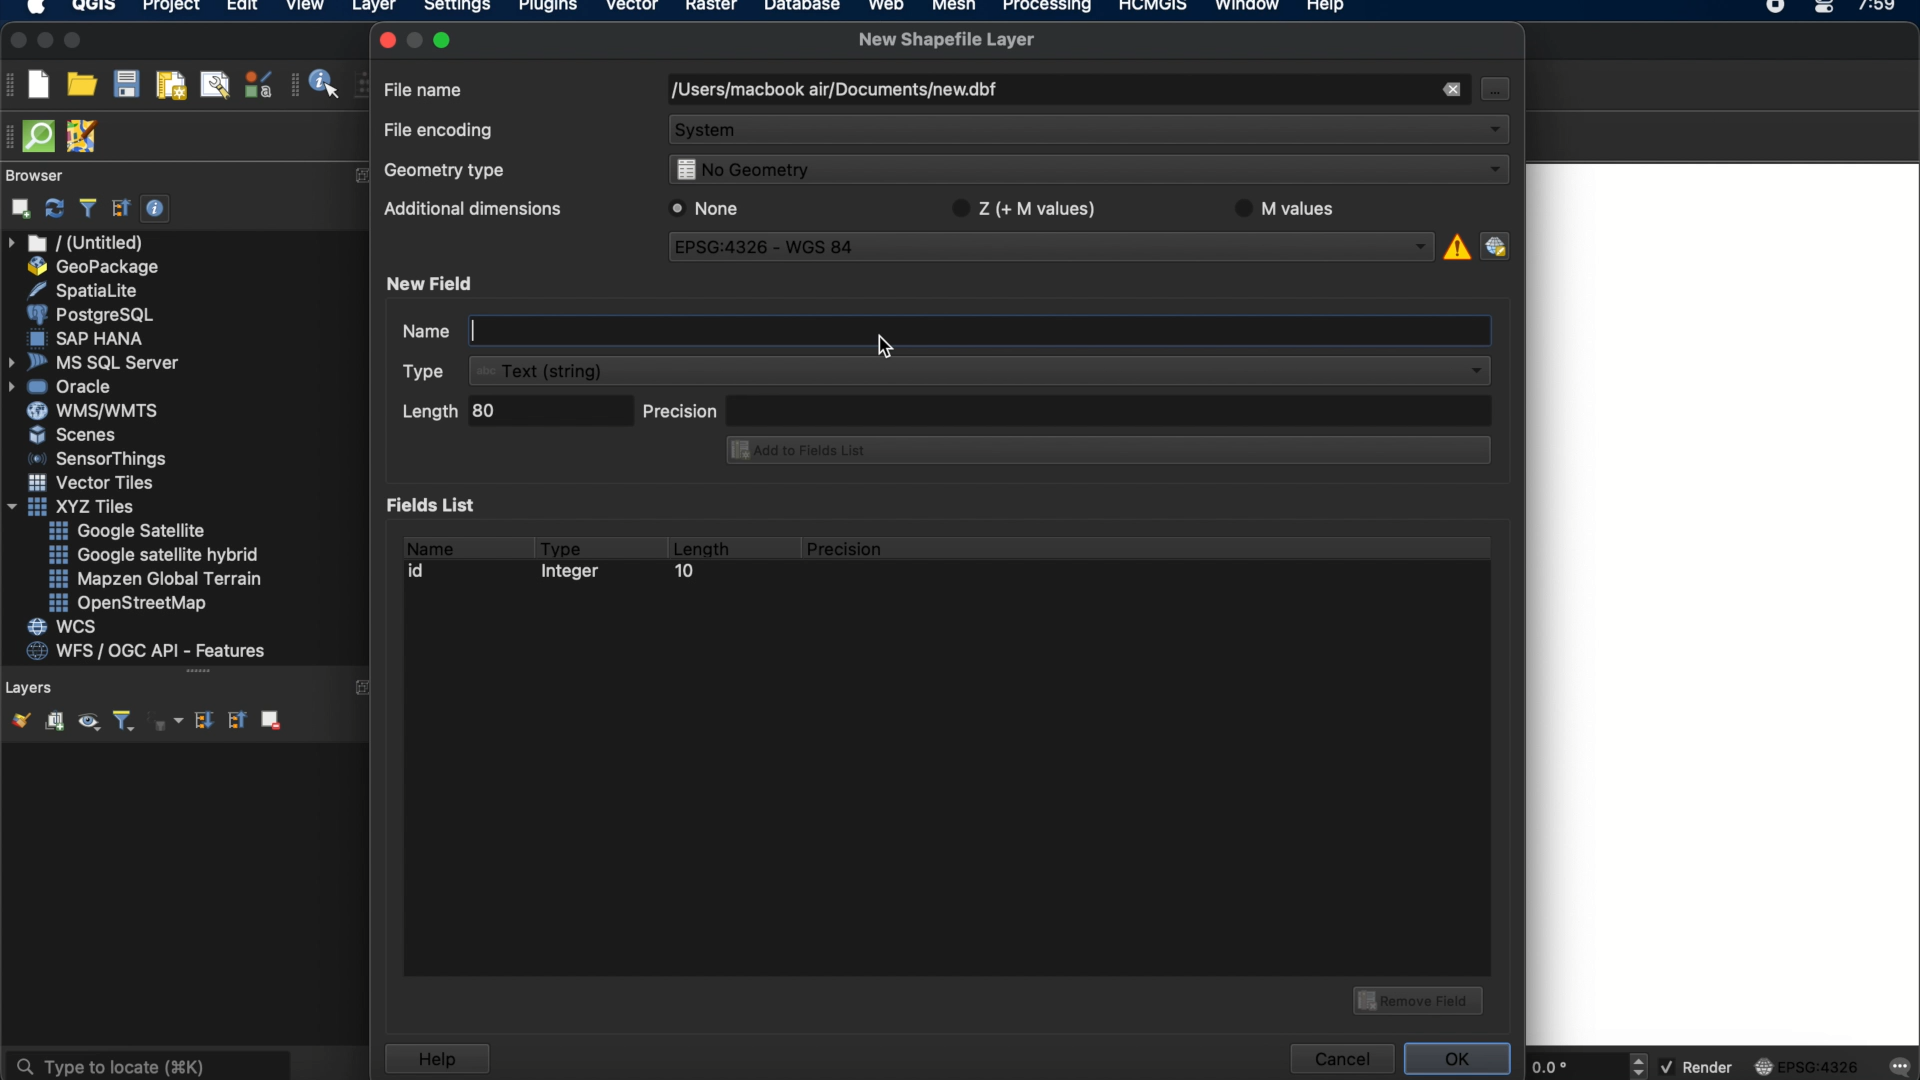 The height and width of the screenshot is (1080, 1920). What do you see at coordinates (87, 724) in the screenshot?
I see `manage map themes` at bounding box center [87, 724].